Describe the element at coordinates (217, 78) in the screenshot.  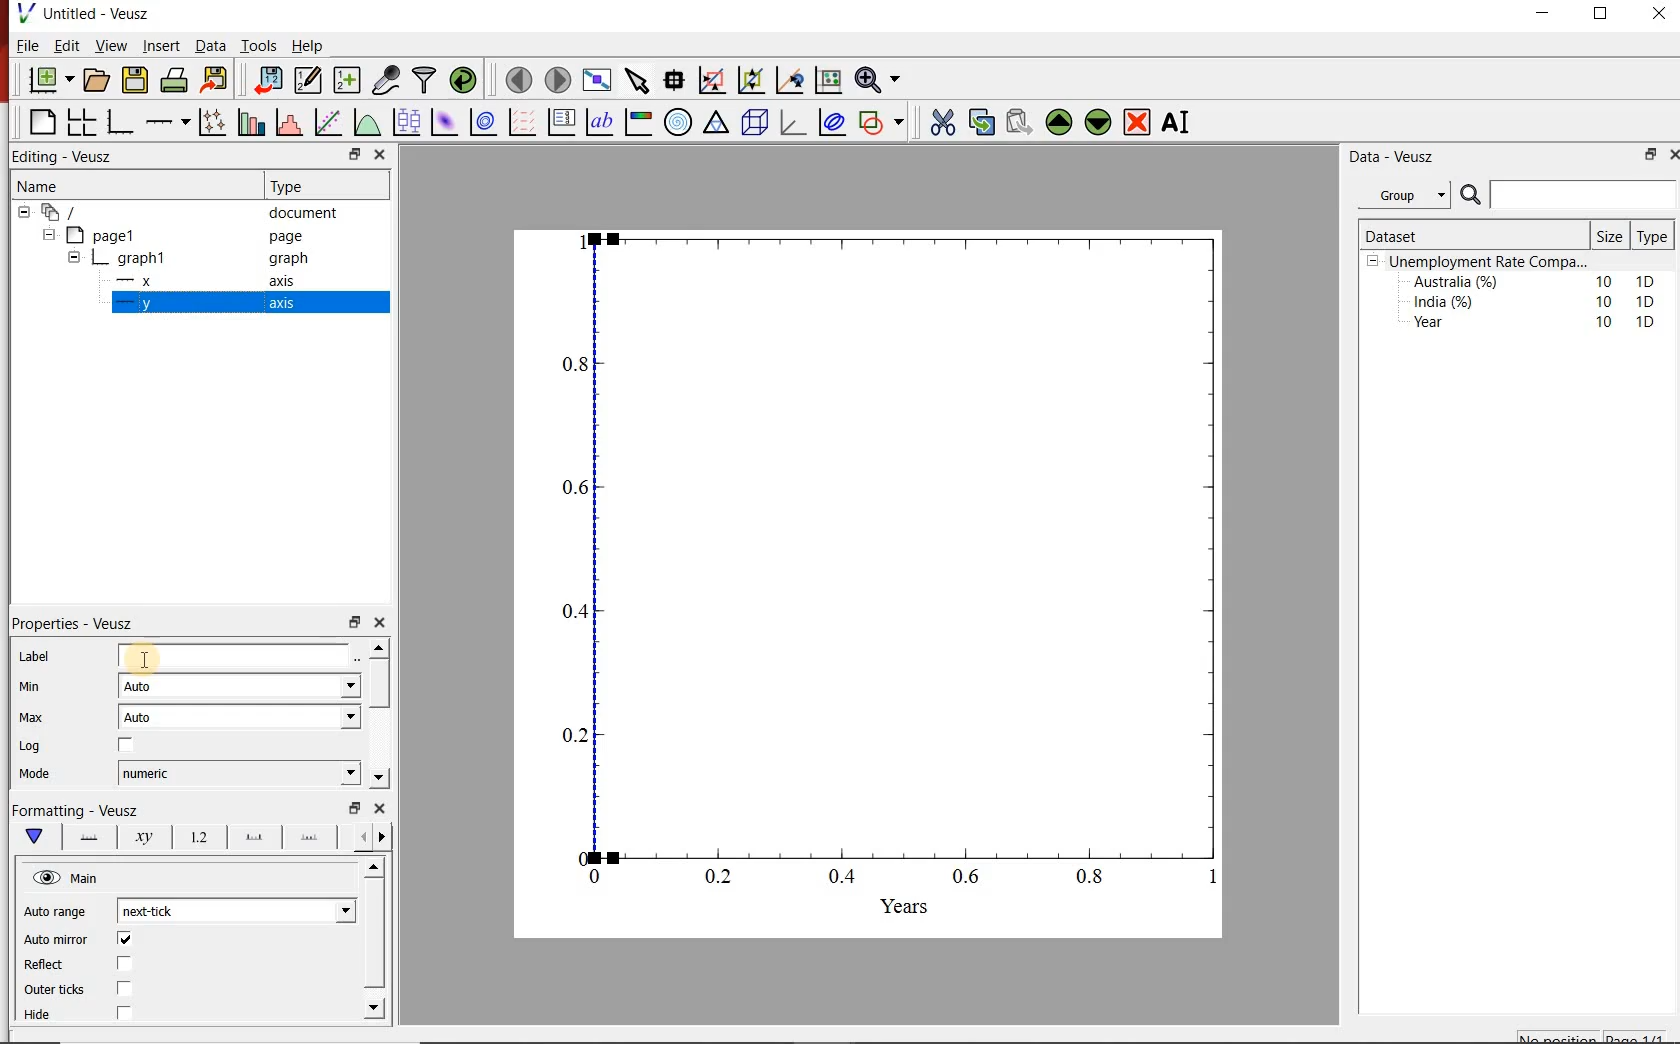
I see `export document` at that location.